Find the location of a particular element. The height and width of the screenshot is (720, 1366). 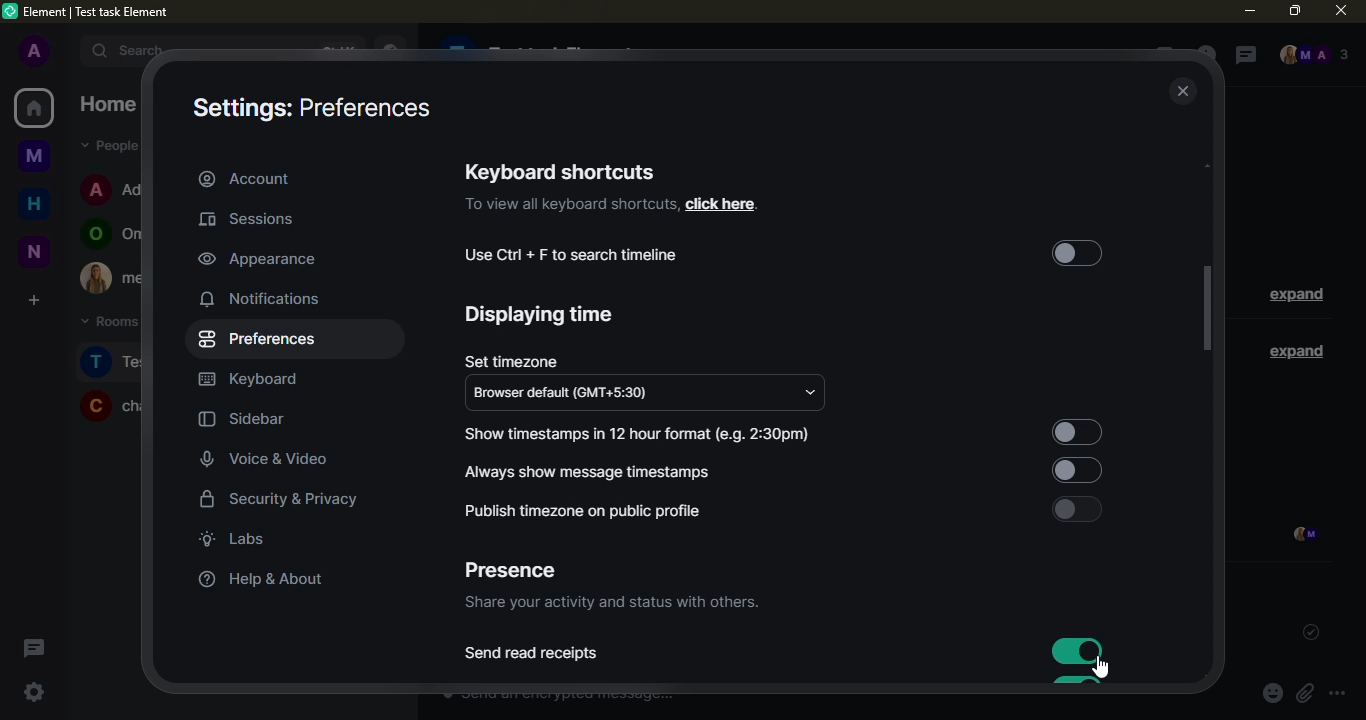

always show  is located at coordinates (592, 471).